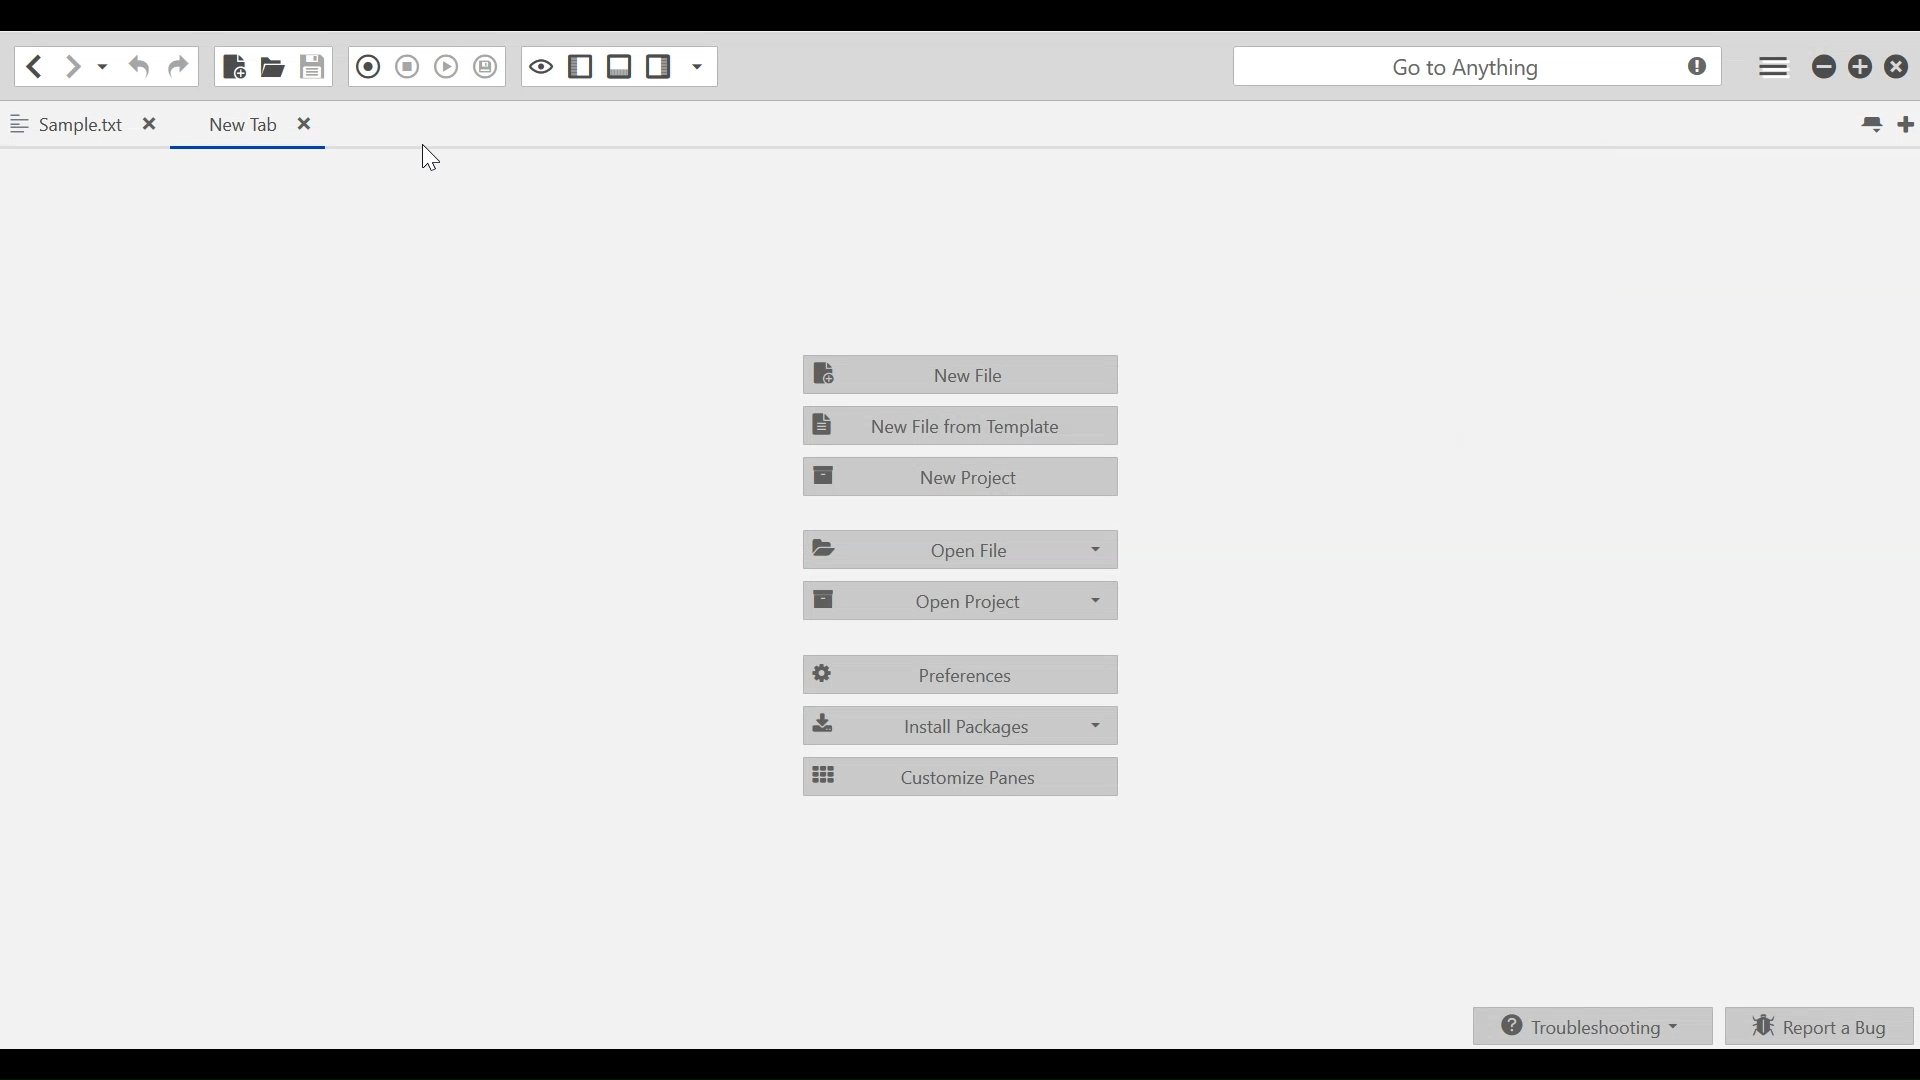 This screenshot has width=1920, height=1080. Describe the element at coordinates (1908, 124) in the screenshot. I see `New Tab` at that location.